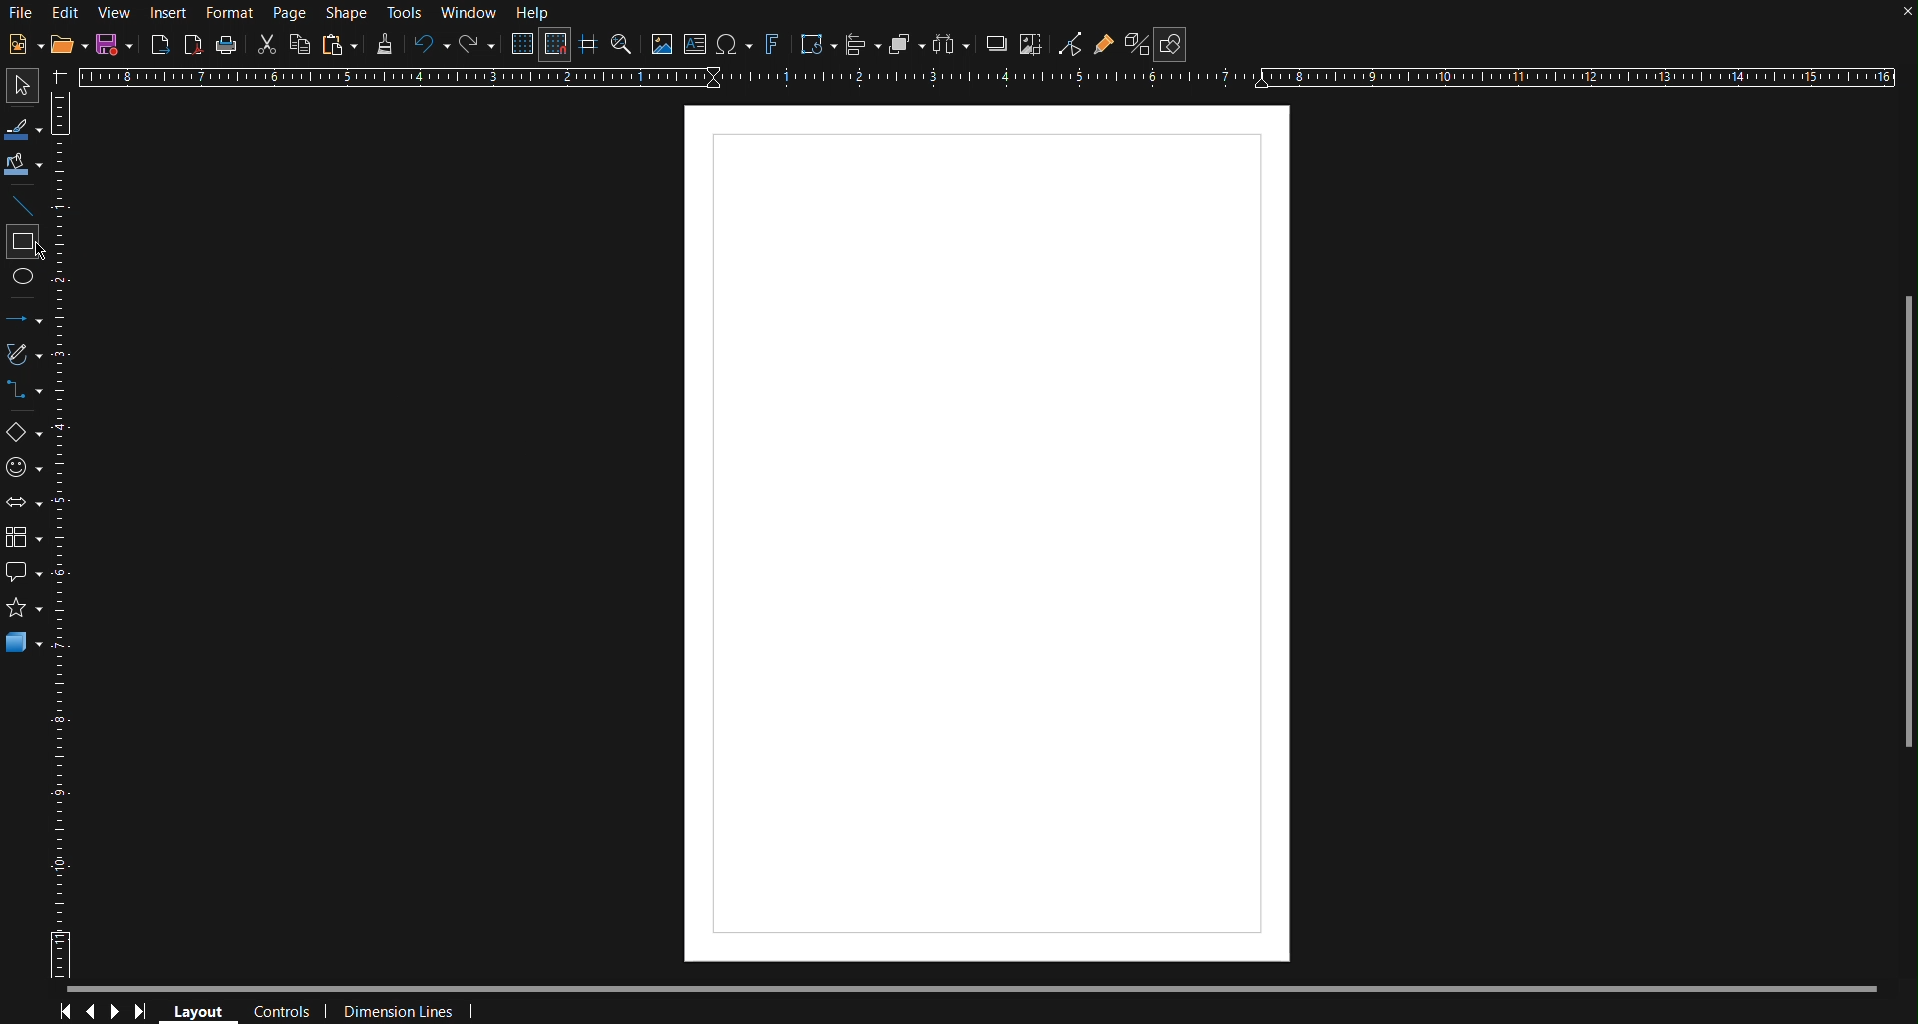  Describe the element at coordinates (407, 14) in the screenshot. I see `Tools` at that location.